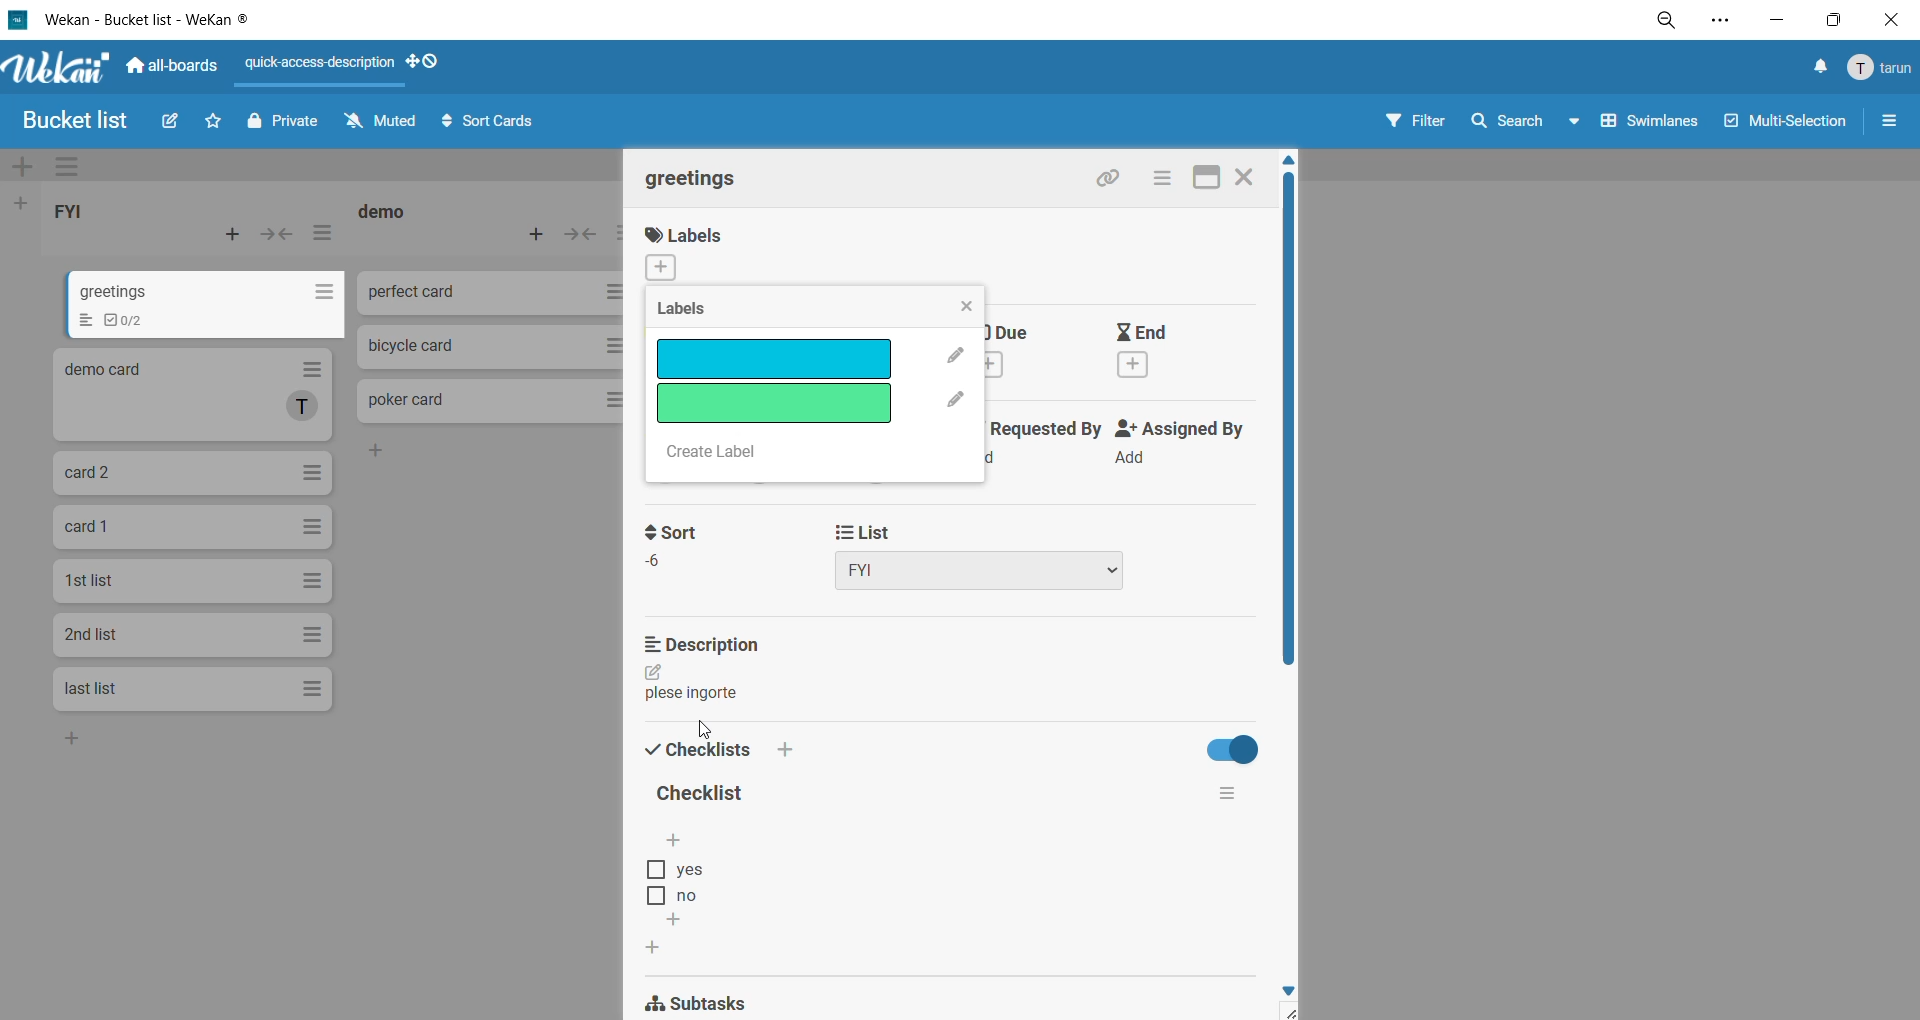 The height and width of the screenshot is (1020, 1920). Describe the element at coordinates (64, 168) in the screenshot. I see `swimlane actions` at that location.